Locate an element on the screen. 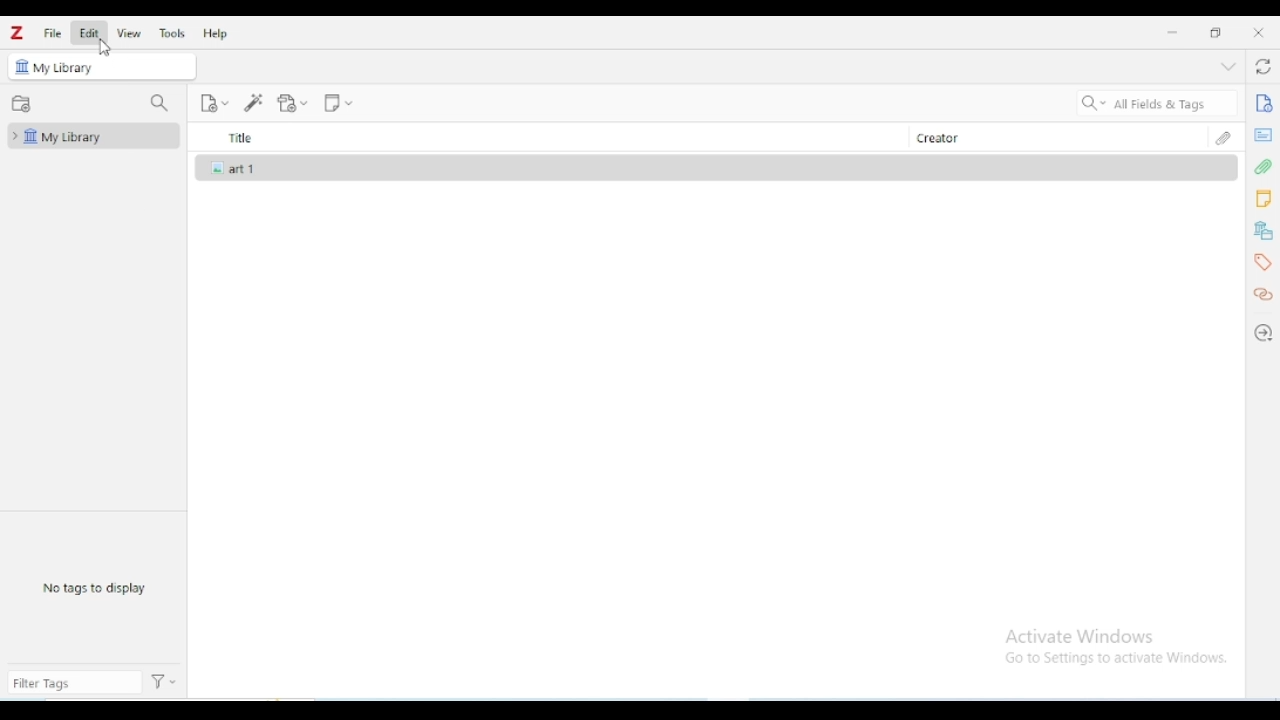 This screenshot has width=1280, height=720. minimize is located at coordinates (1173, 33).